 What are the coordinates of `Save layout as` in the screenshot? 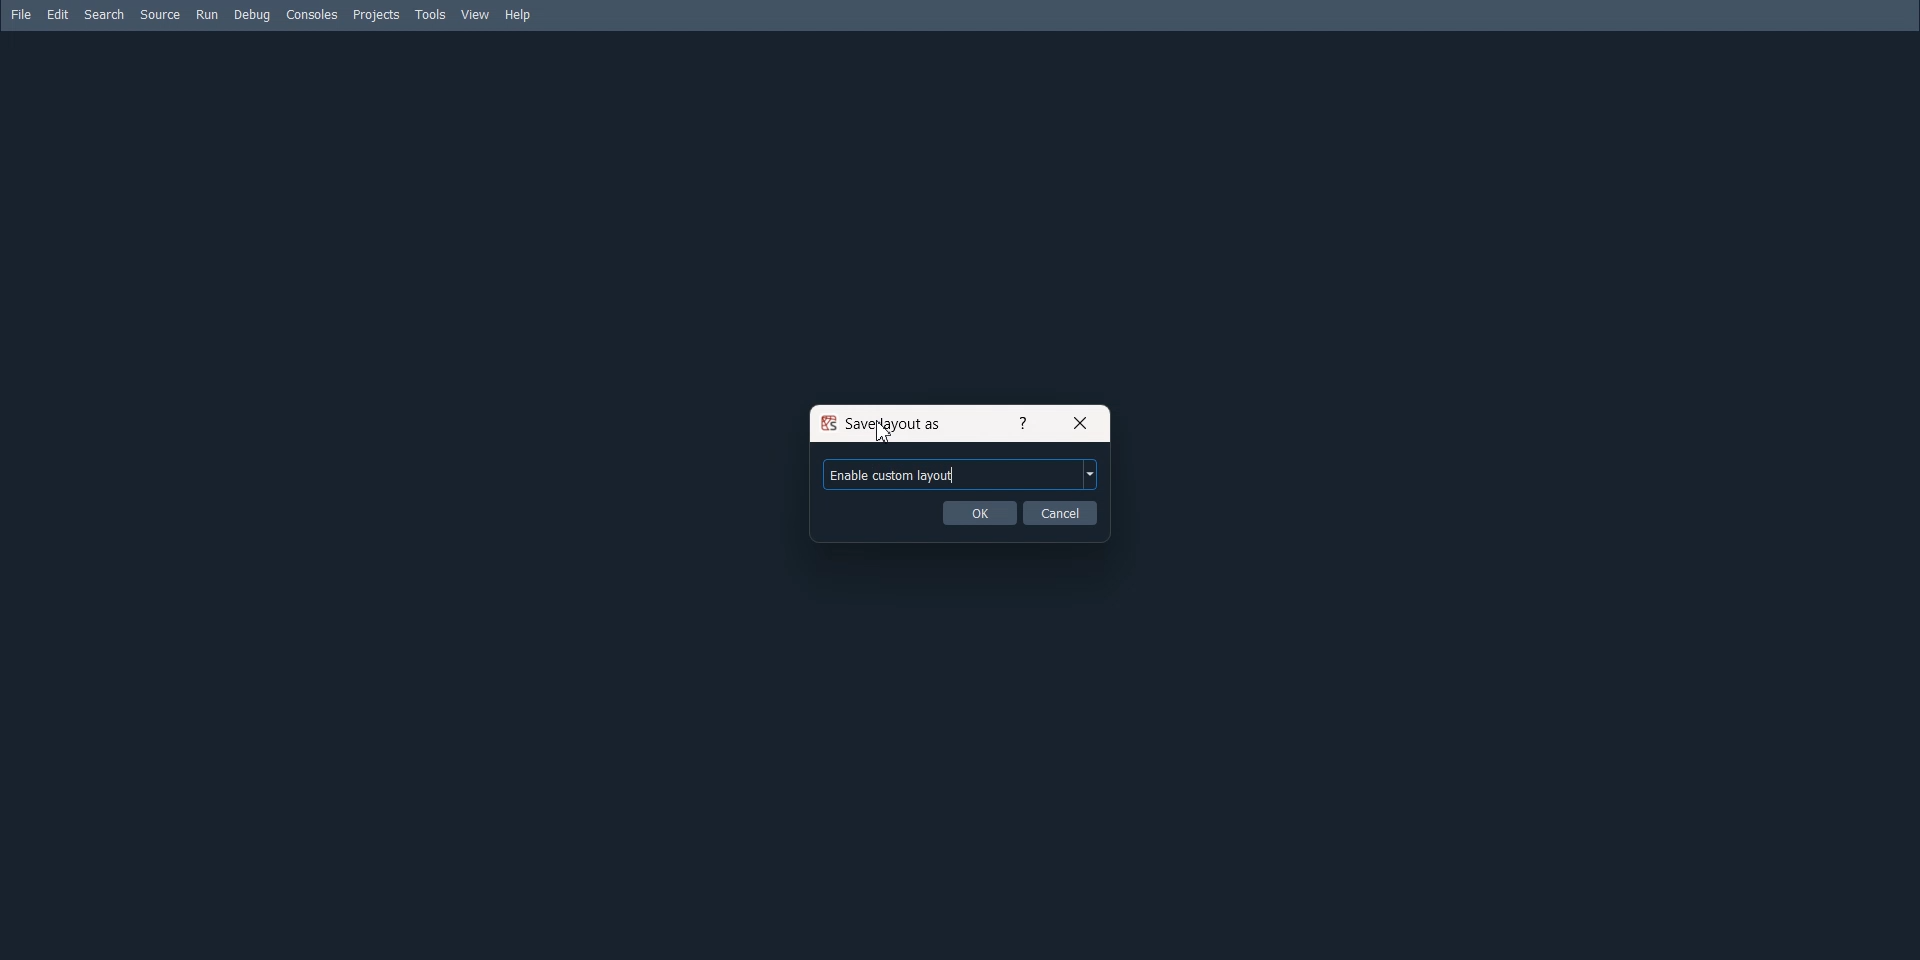 It's located at (889, 423).